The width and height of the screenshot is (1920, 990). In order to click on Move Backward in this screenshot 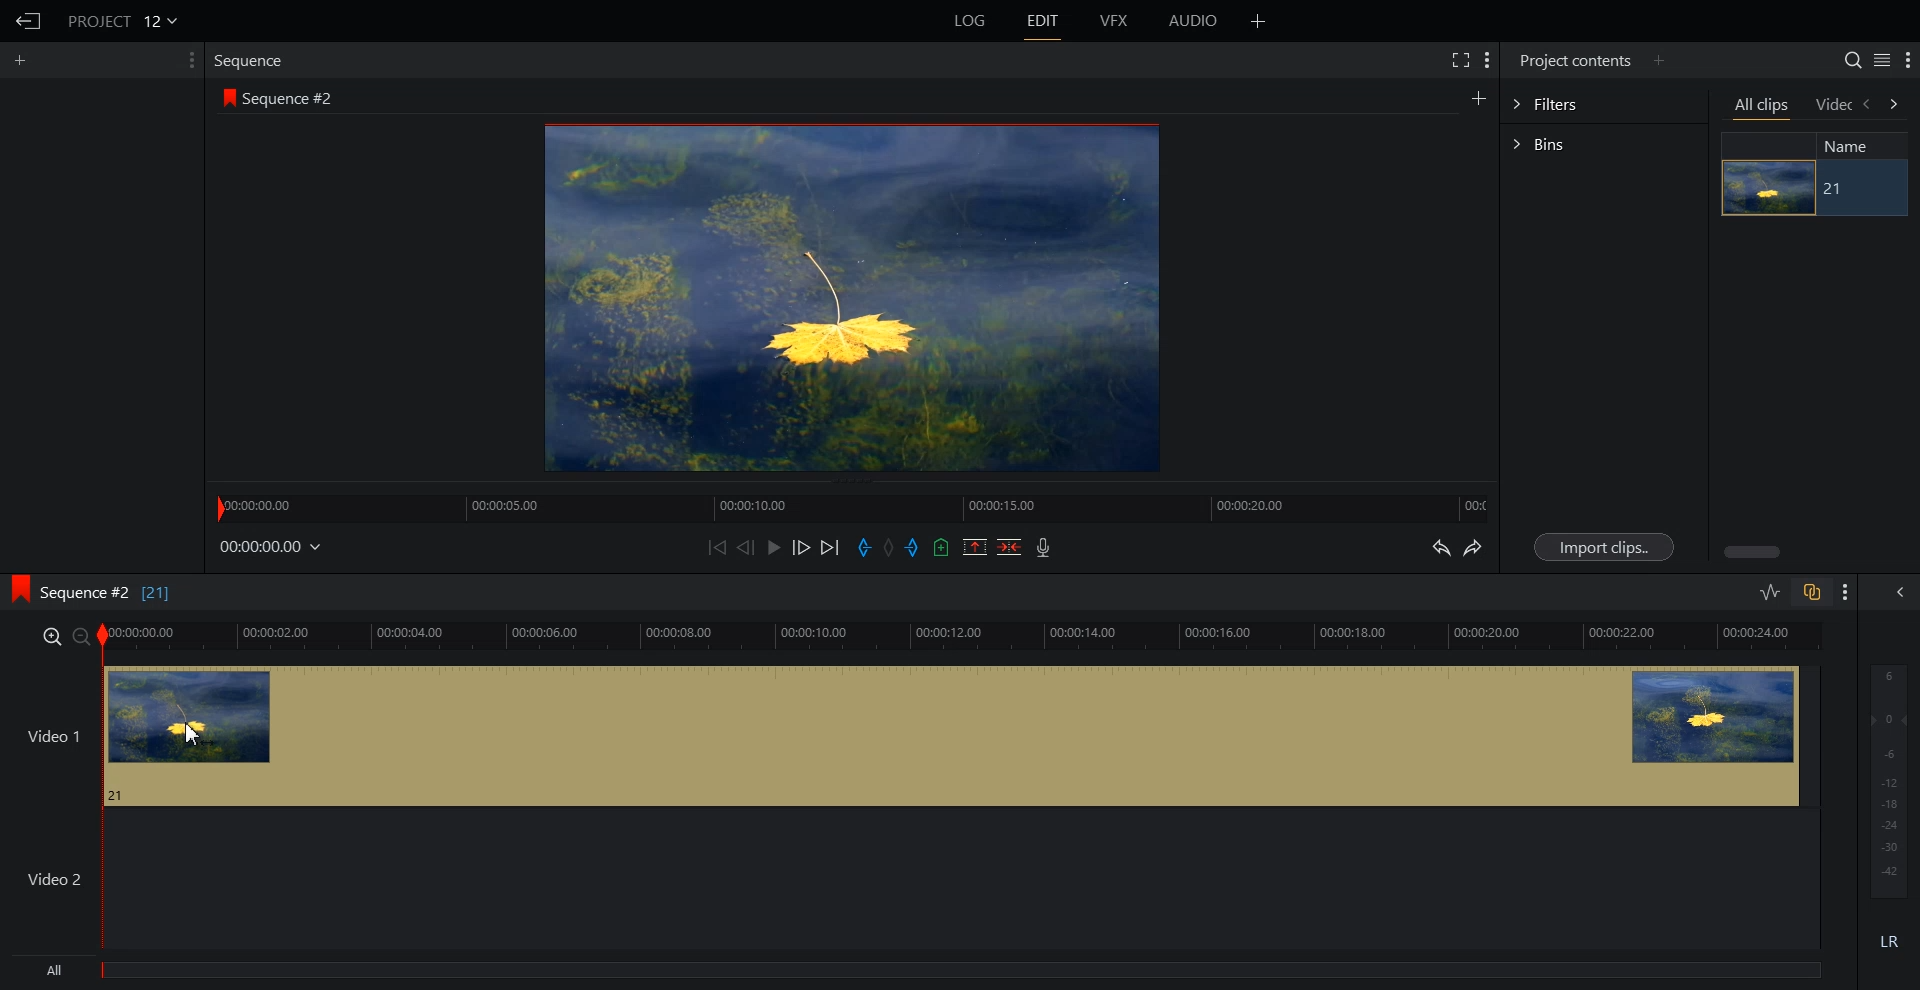, I will do `click(719, 546)`.